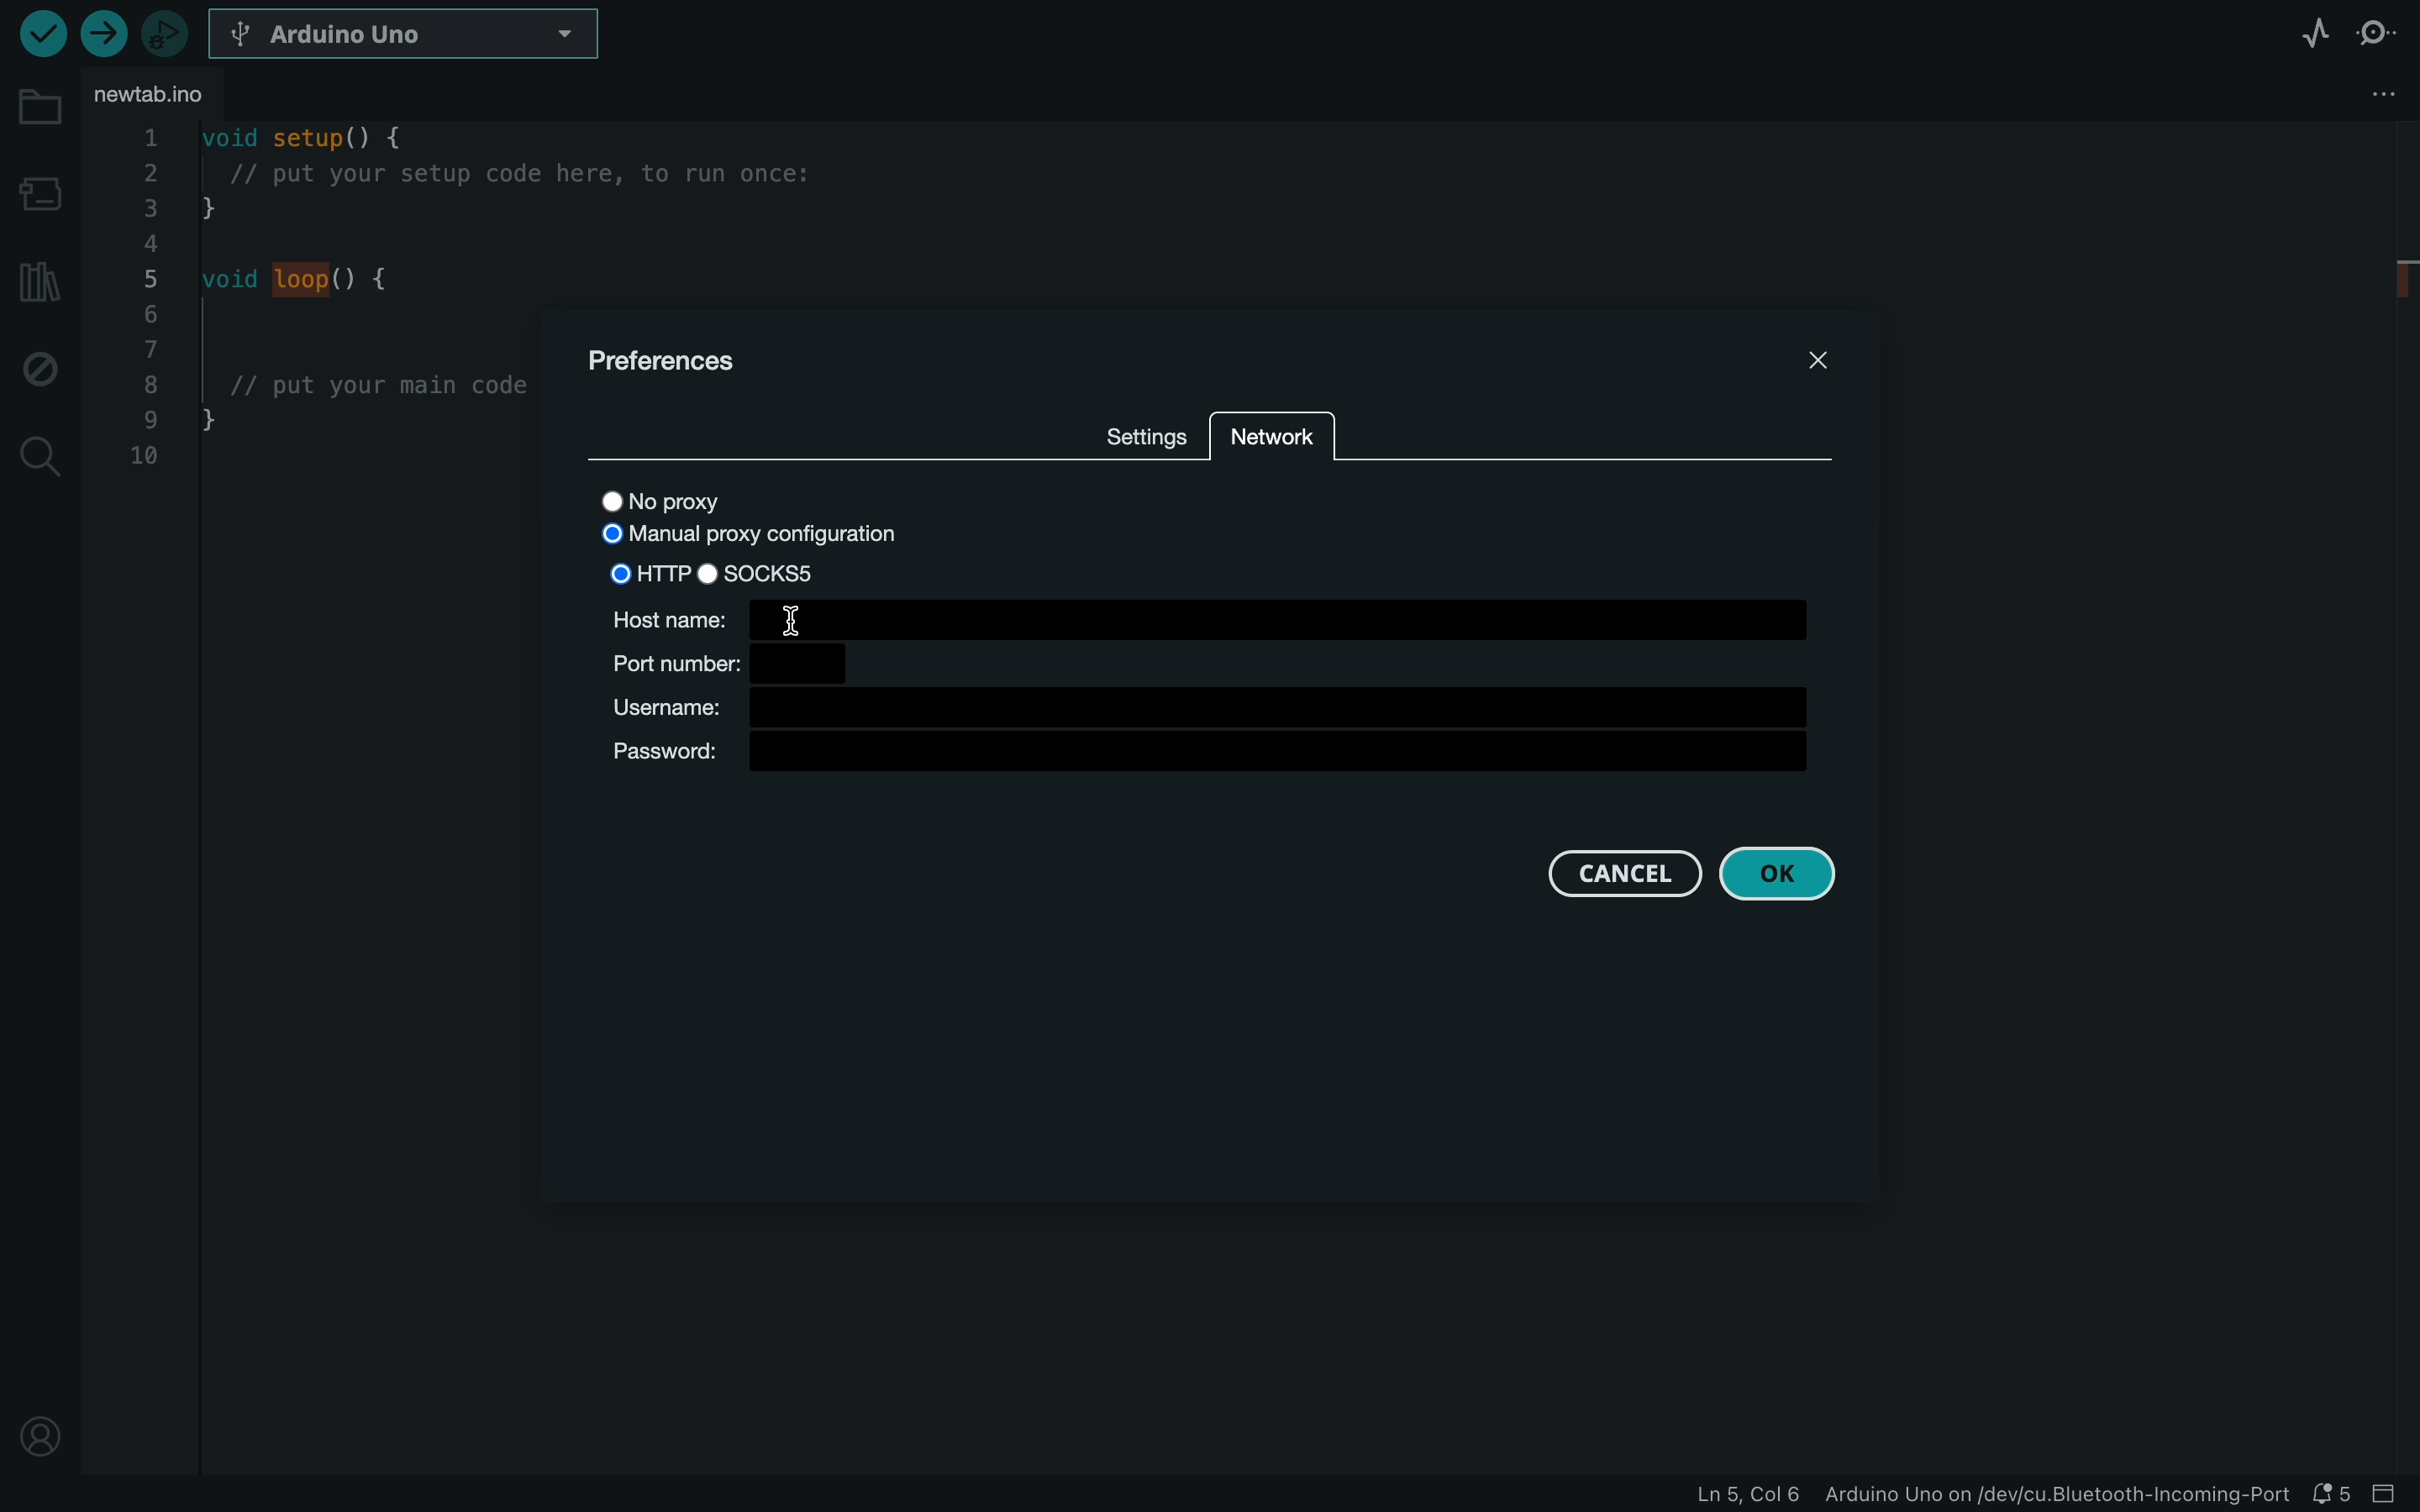 Image resolution: width=2420 pixels, height=1512 pixels. What do you see at coordinates (1813, 359) in the screenshot?
I see `close` at bounding box center [1813, 359].